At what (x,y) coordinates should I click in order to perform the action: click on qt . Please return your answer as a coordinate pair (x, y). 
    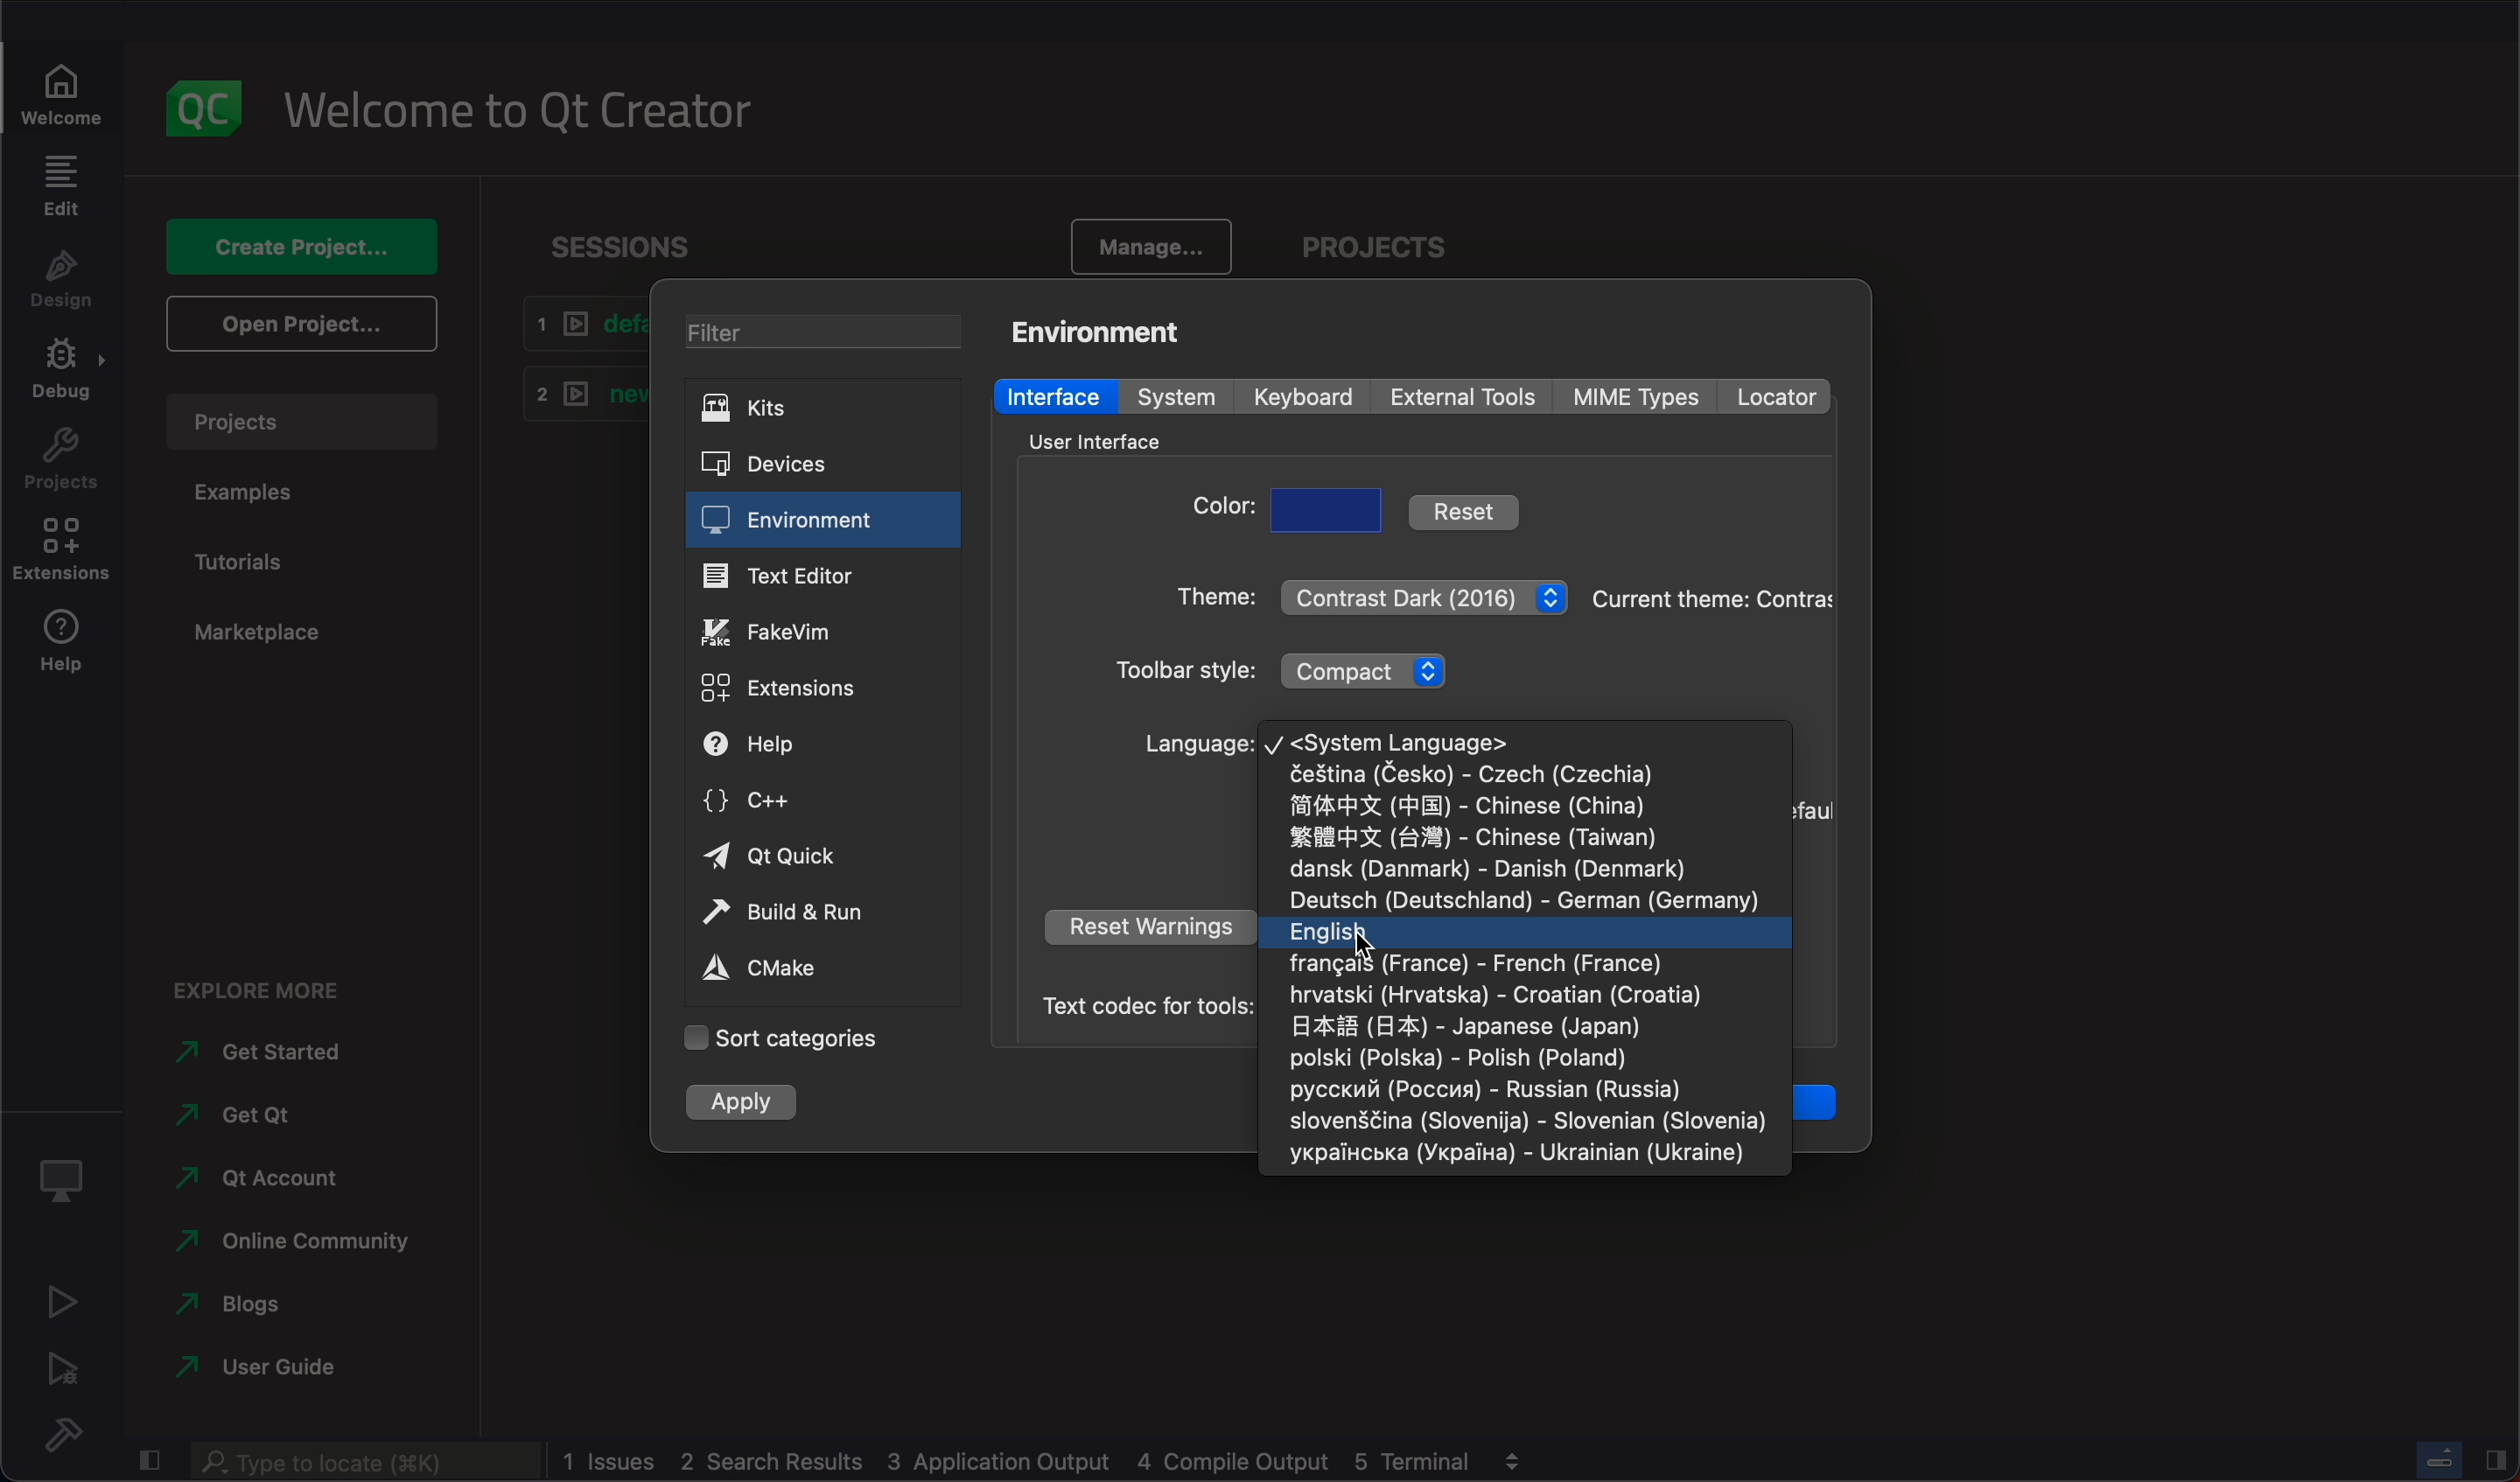
    Looking at the image, I should click on (821, 857).